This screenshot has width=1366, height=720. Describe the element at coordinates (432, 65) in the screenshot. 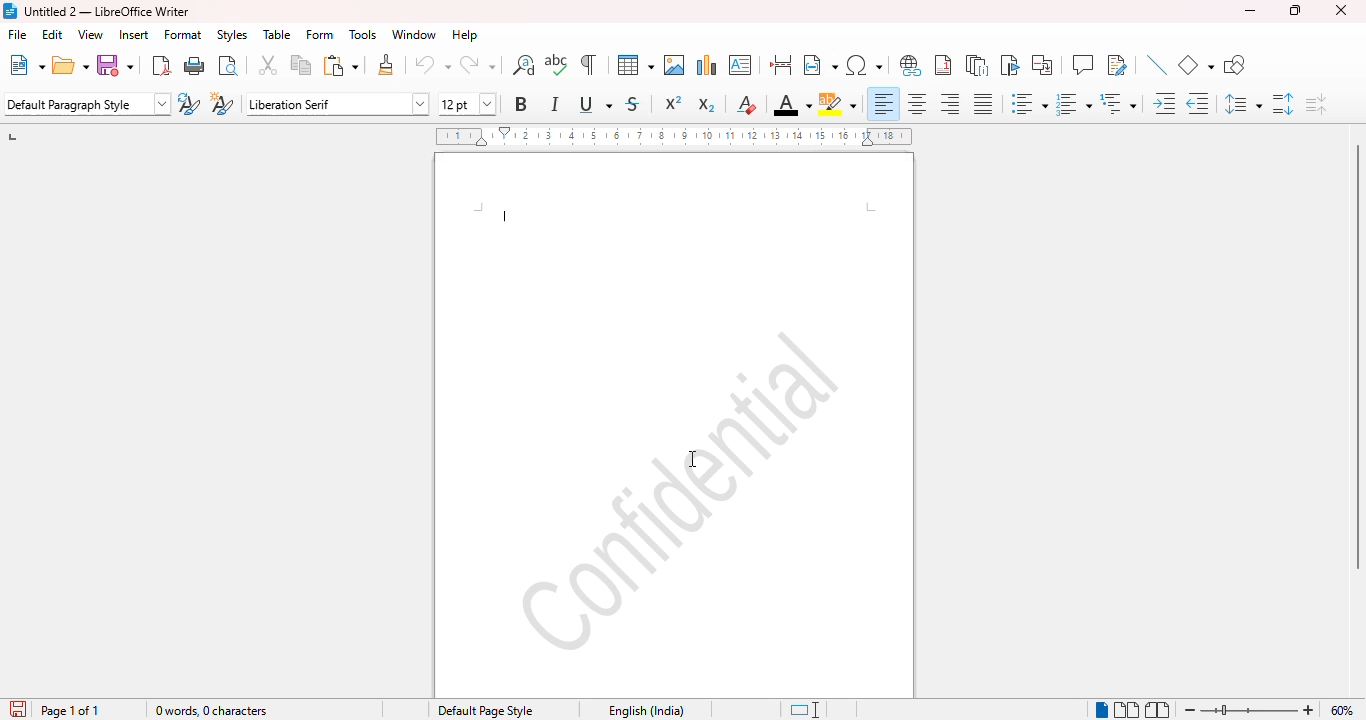

I see `undo` at that location.